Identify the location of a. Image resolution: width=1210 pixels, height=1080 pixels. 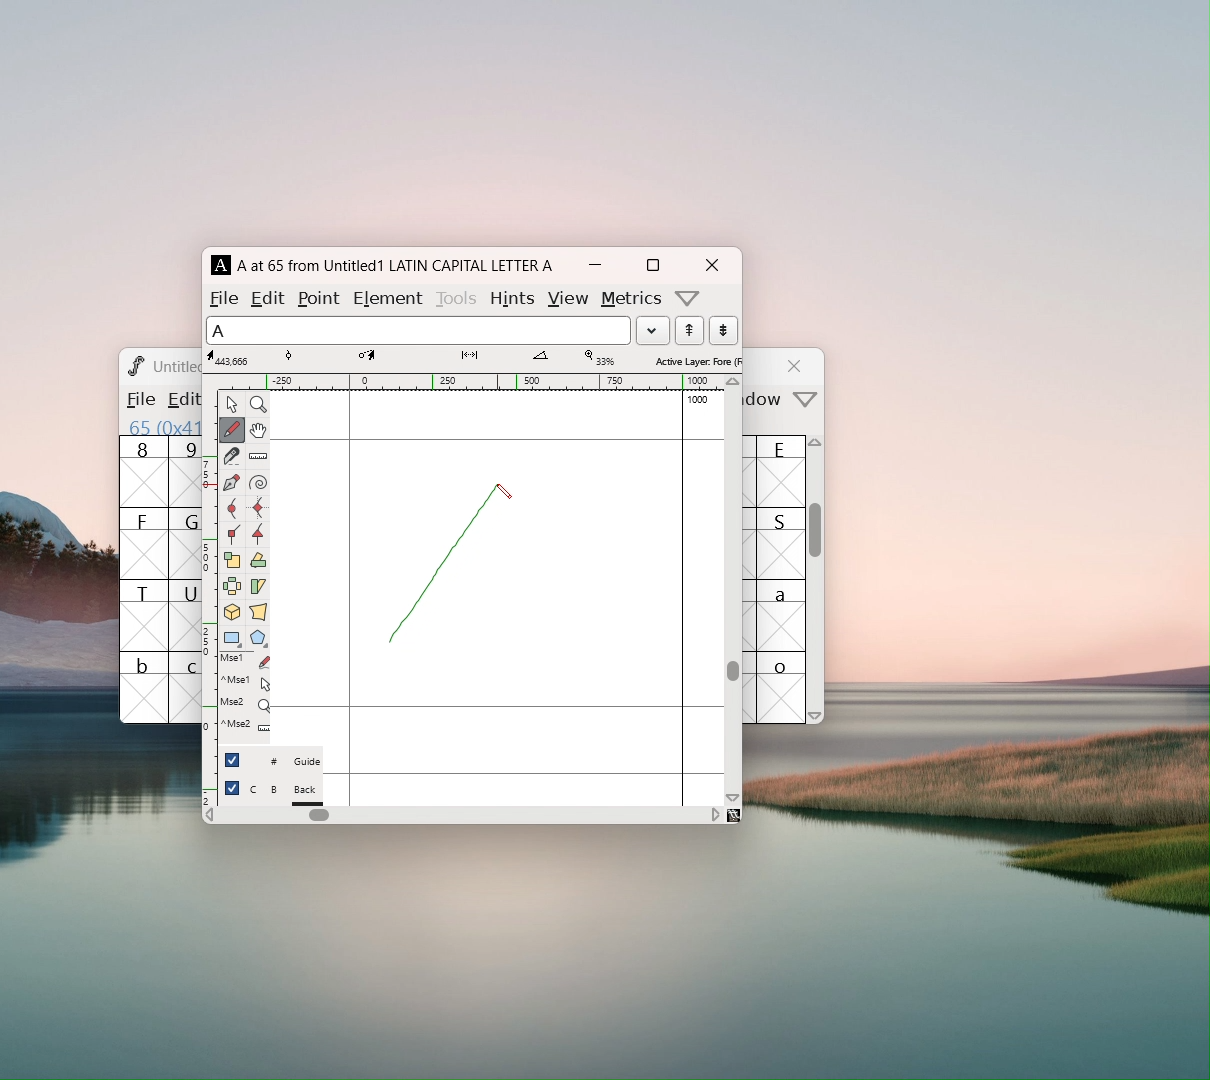
(782, 615).